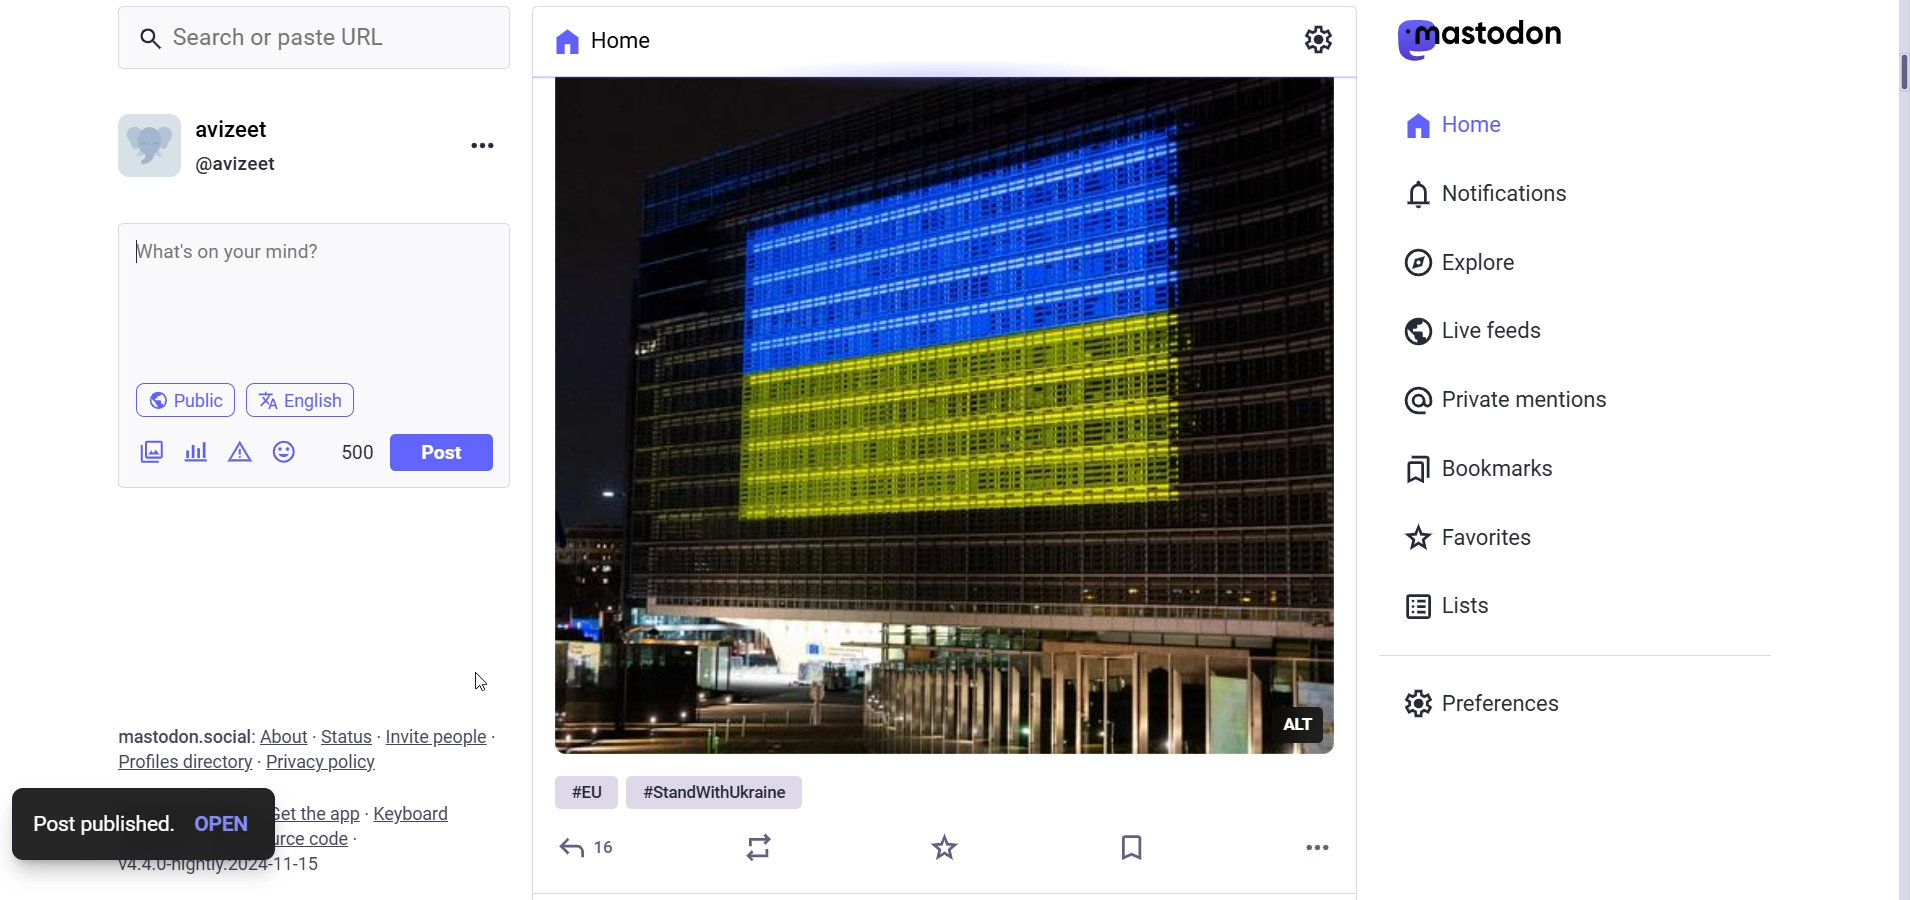  I want to click on Image Posted, so click(933, 416).